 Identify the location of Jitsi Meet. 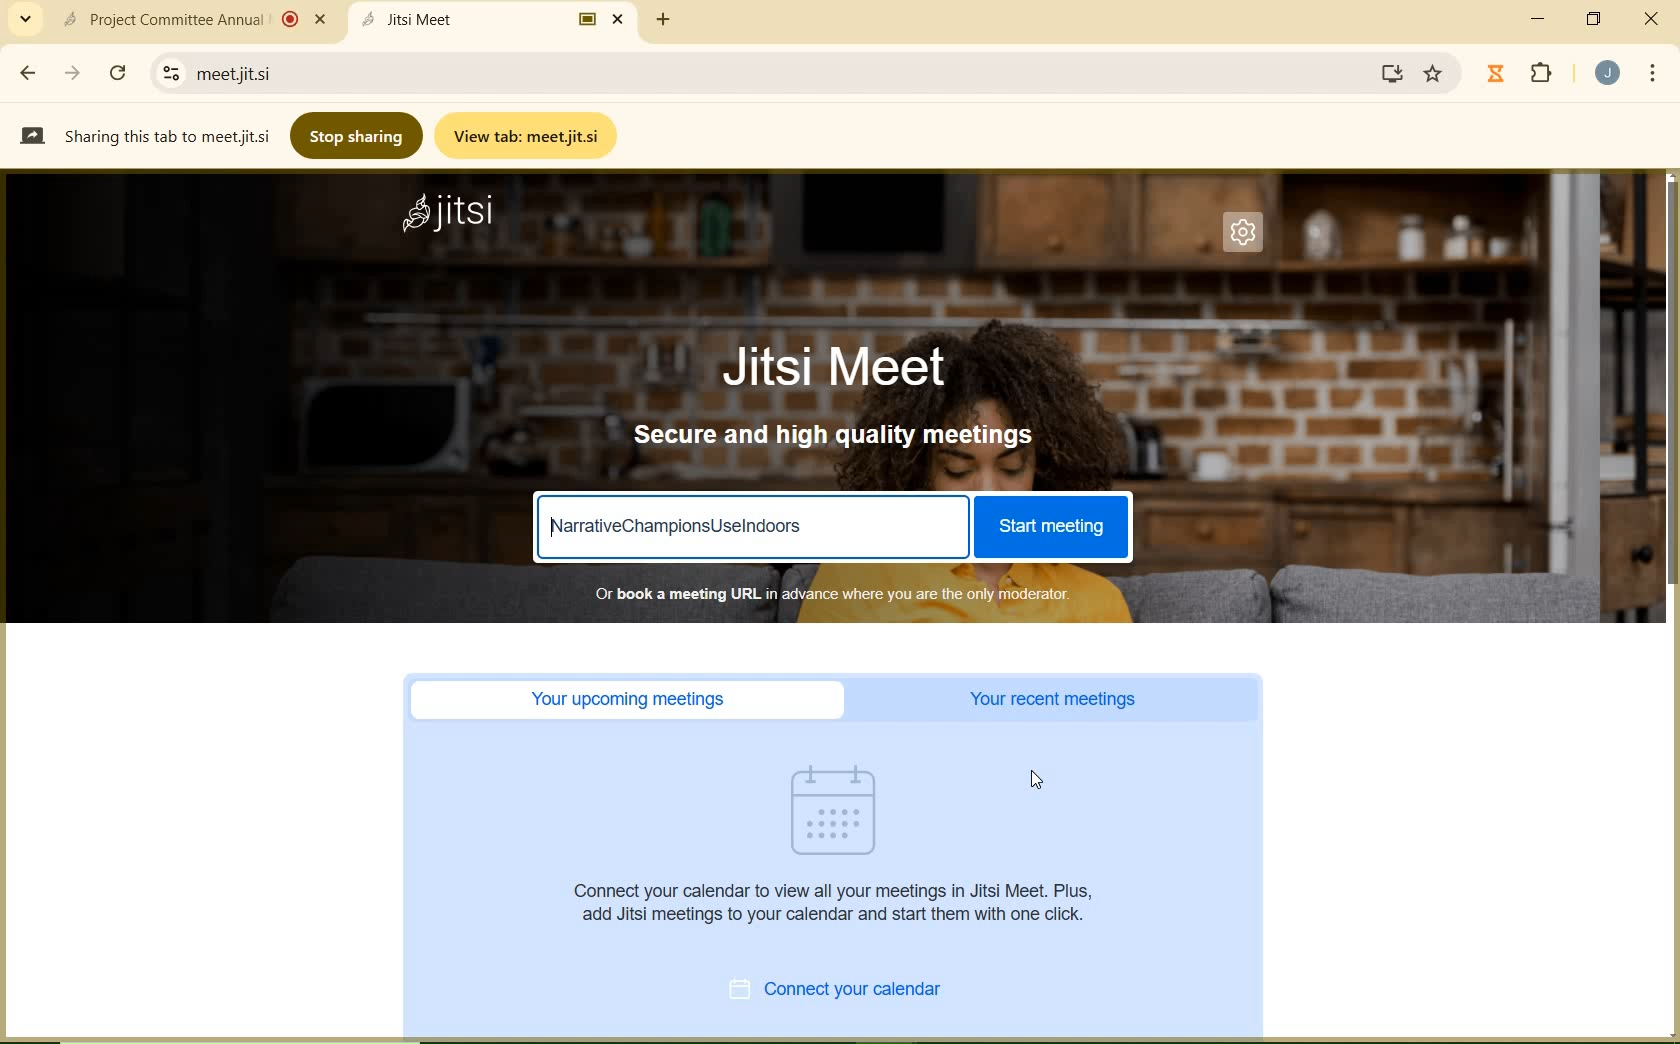
(830, 368).